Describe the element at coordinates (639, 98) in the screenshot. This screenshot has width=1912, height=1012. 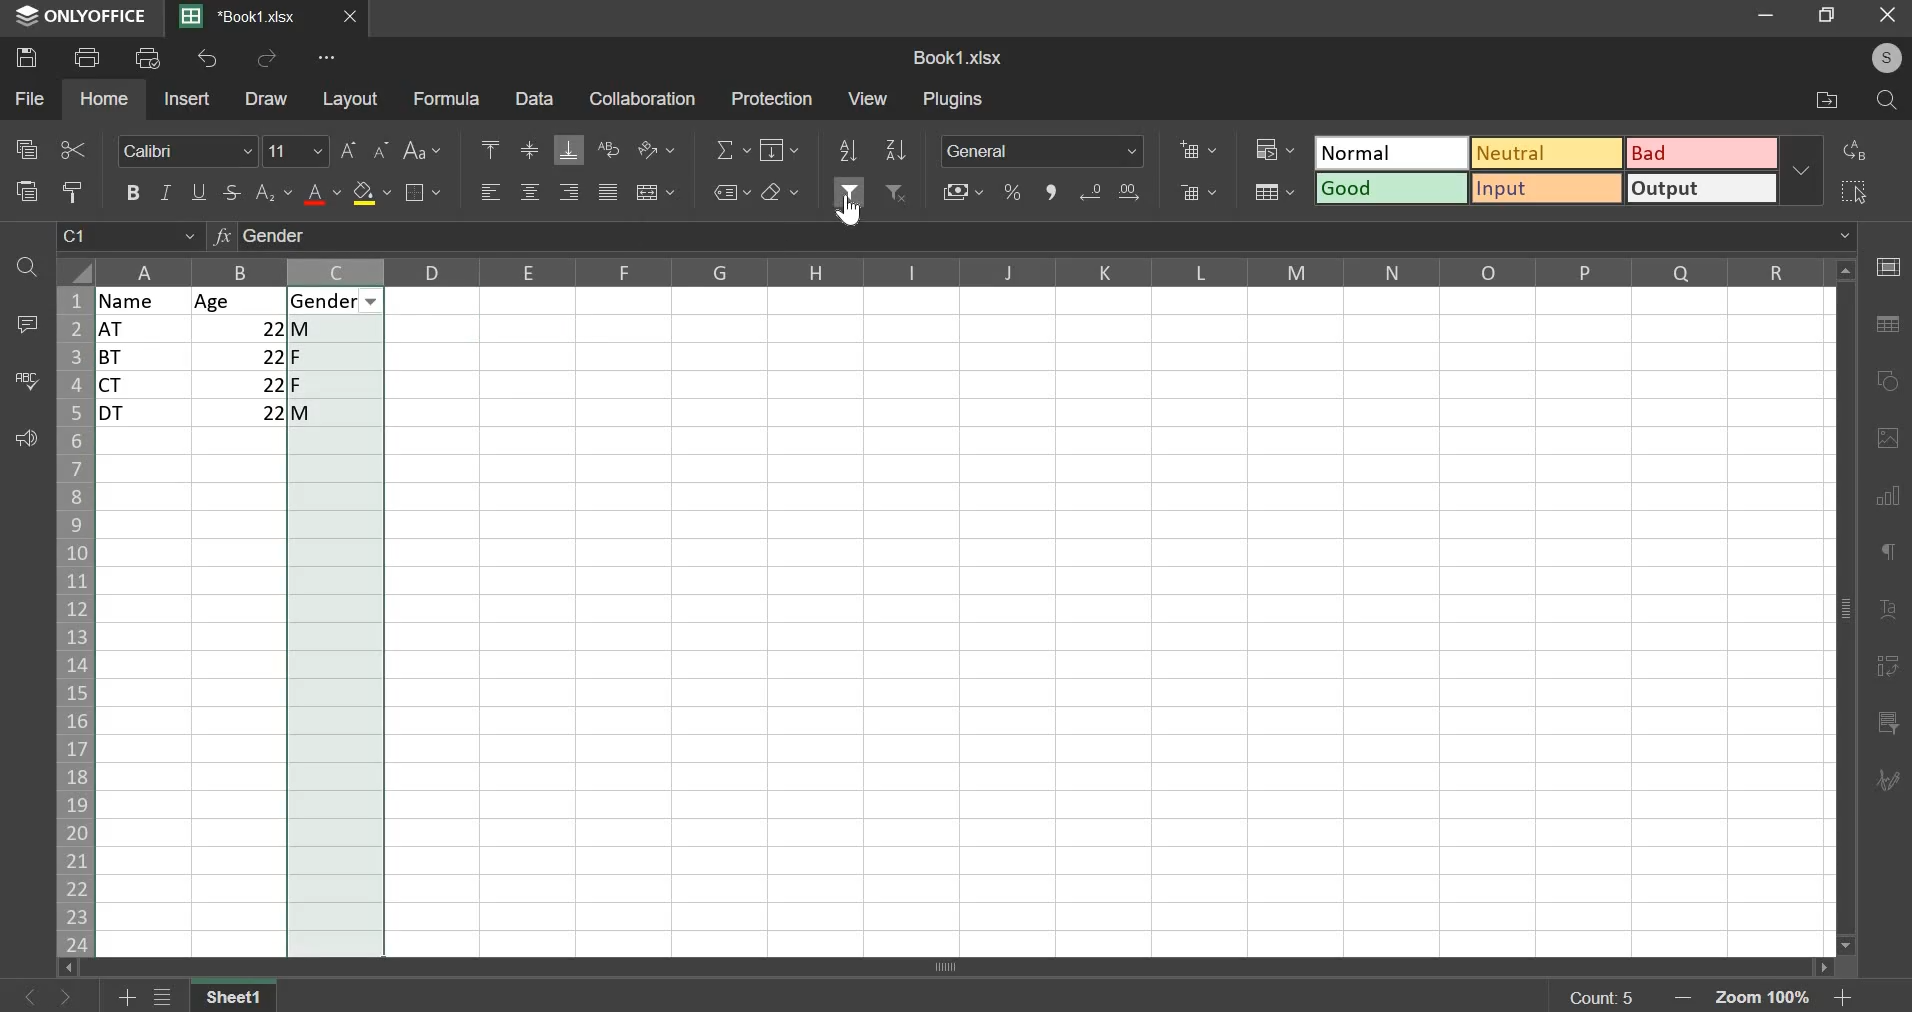
I see `collaboration` at that location.